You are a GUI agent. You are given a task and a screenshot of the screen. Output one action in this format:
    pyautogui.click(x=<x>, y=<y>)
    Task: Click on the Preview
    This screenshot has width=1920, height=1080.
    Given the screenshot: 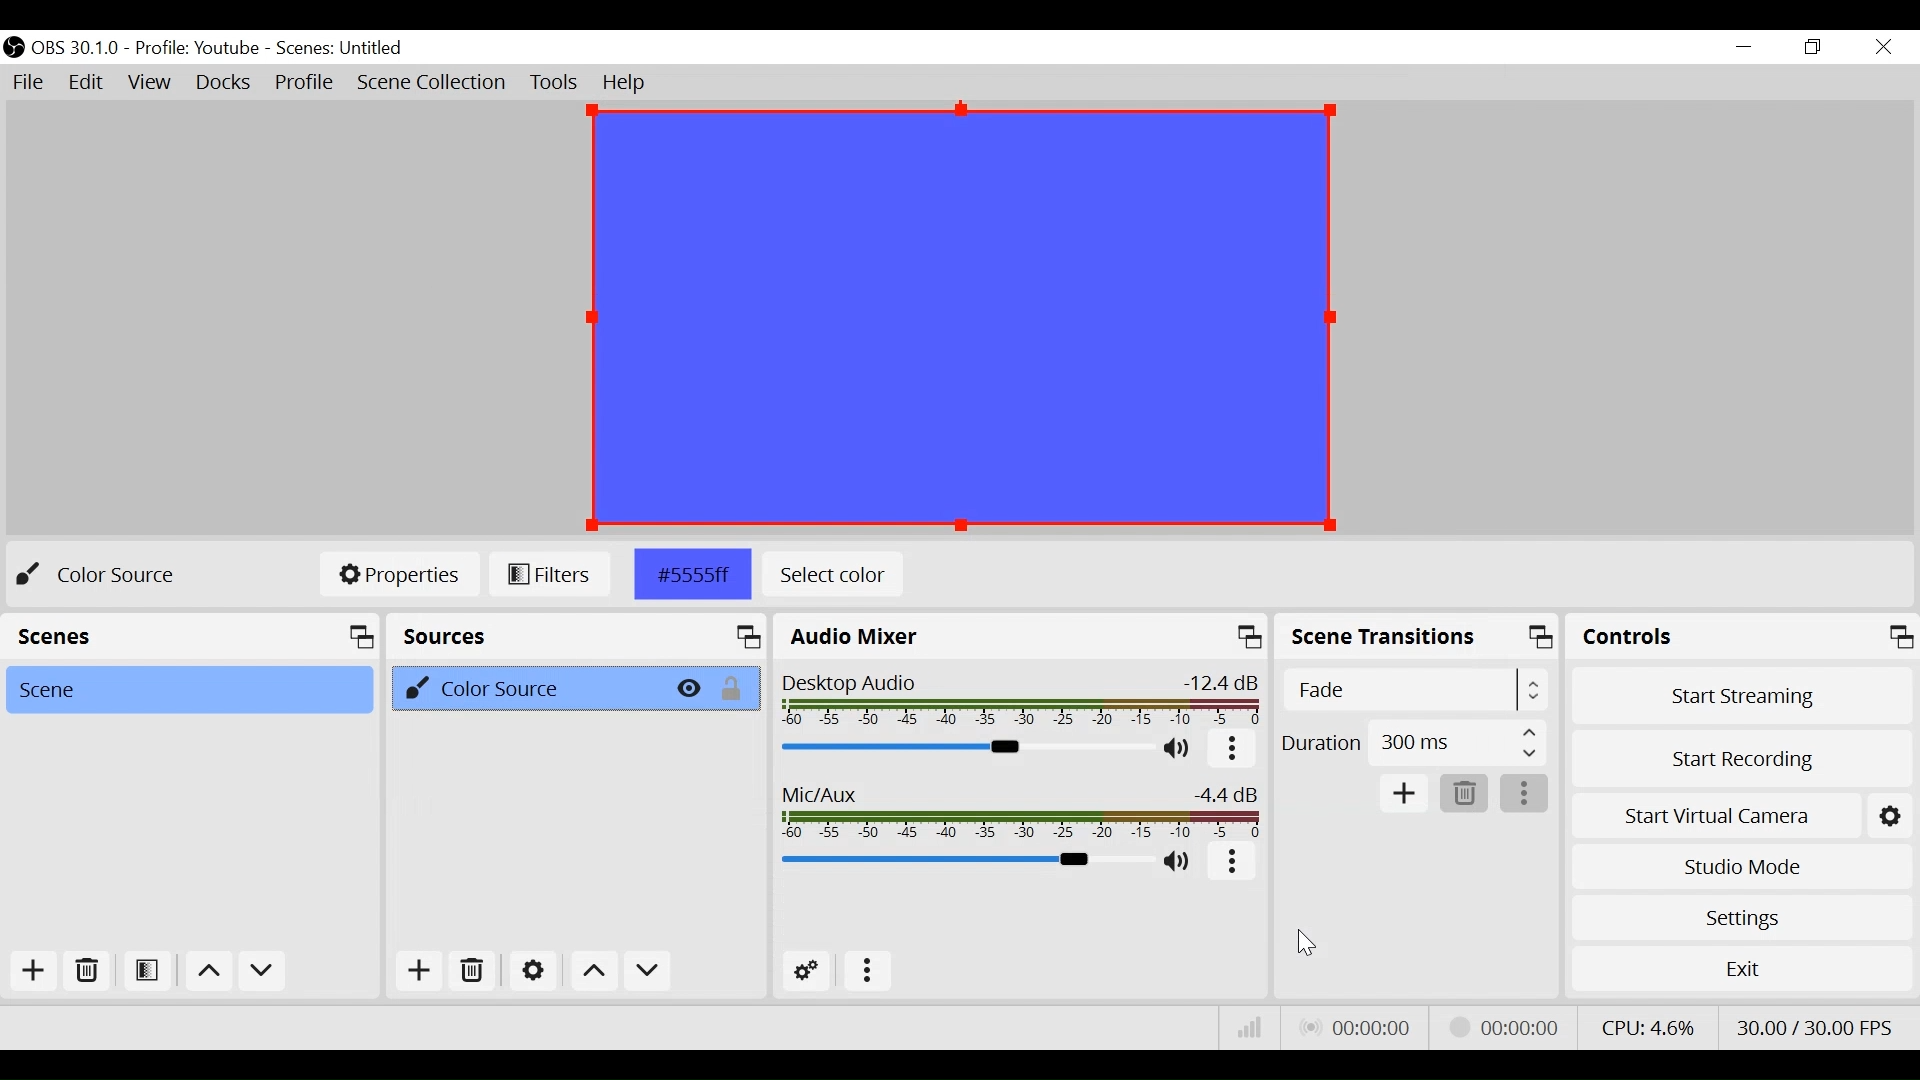 What is the action you would take?
    pyautogui.click(x=962, y=320)
    